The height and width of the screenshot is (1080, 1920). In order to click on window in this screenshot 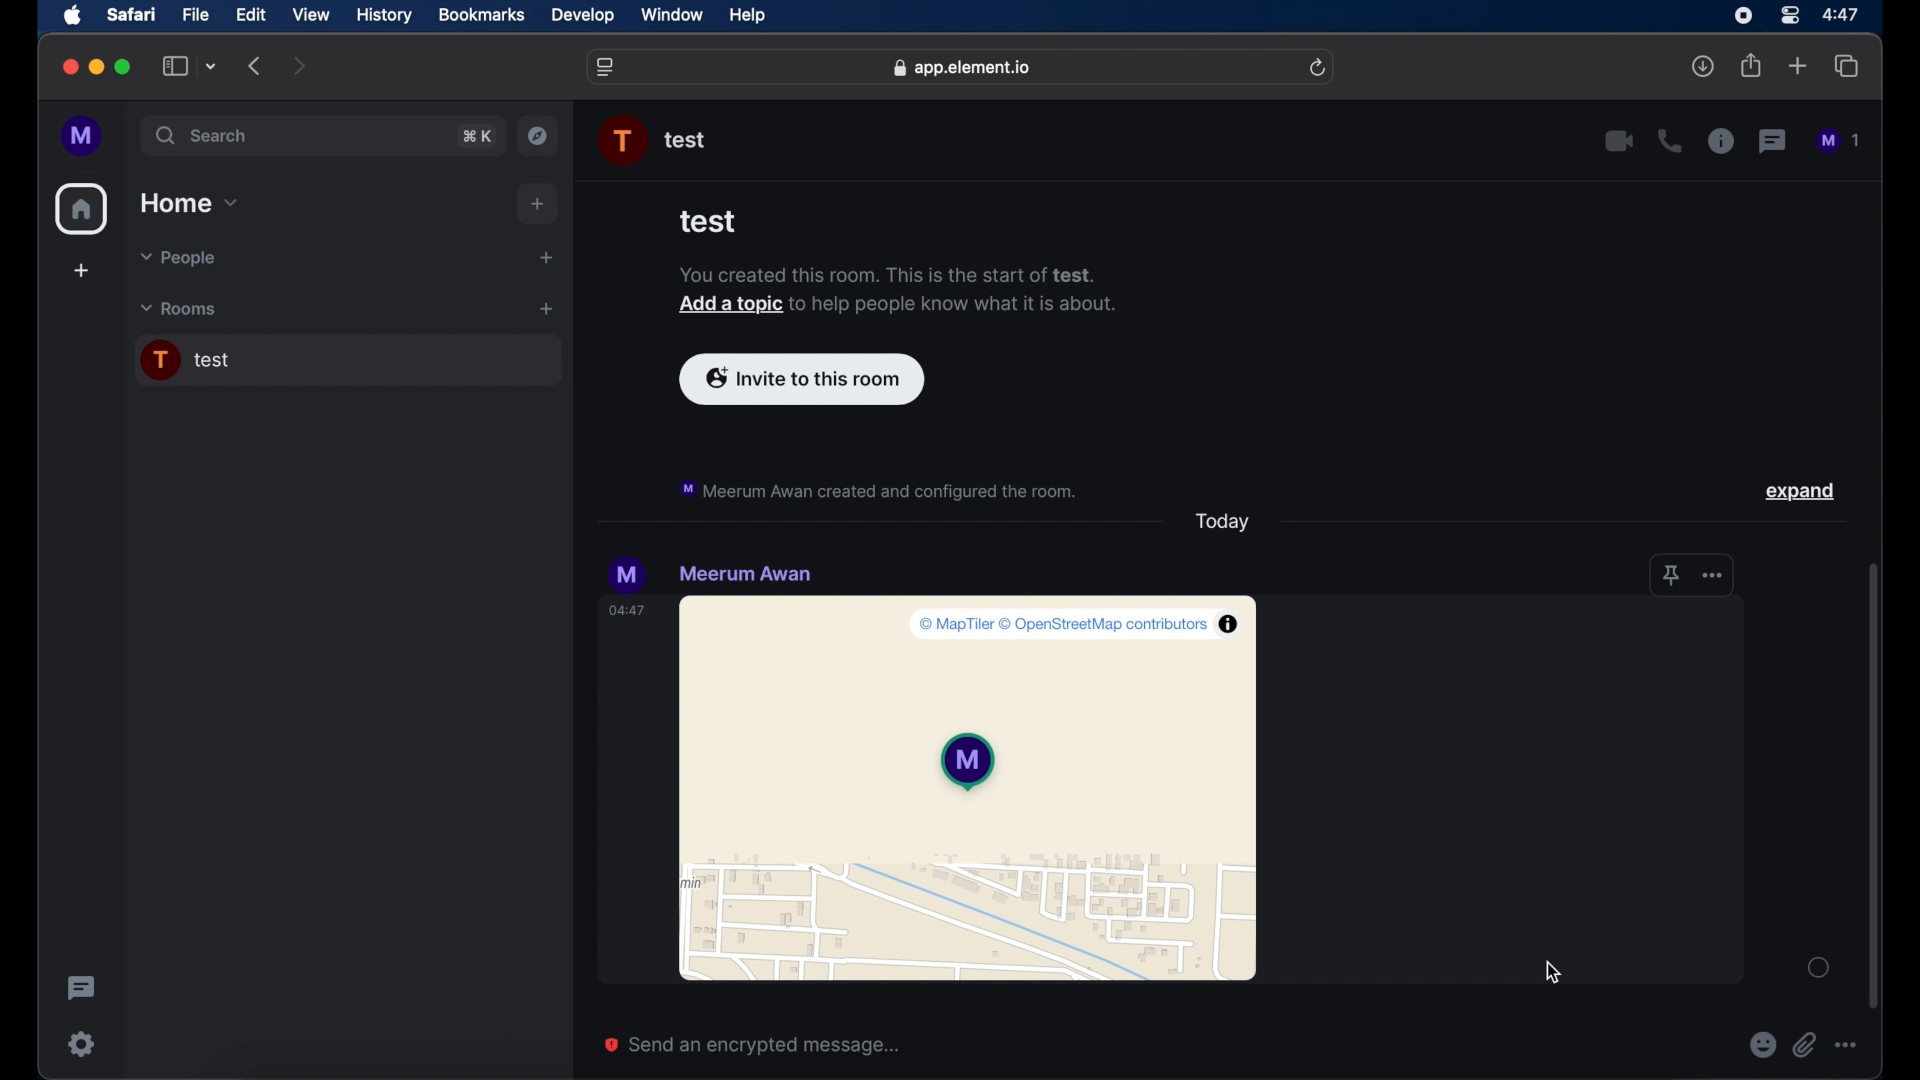, I will do `click(674, 16)`.